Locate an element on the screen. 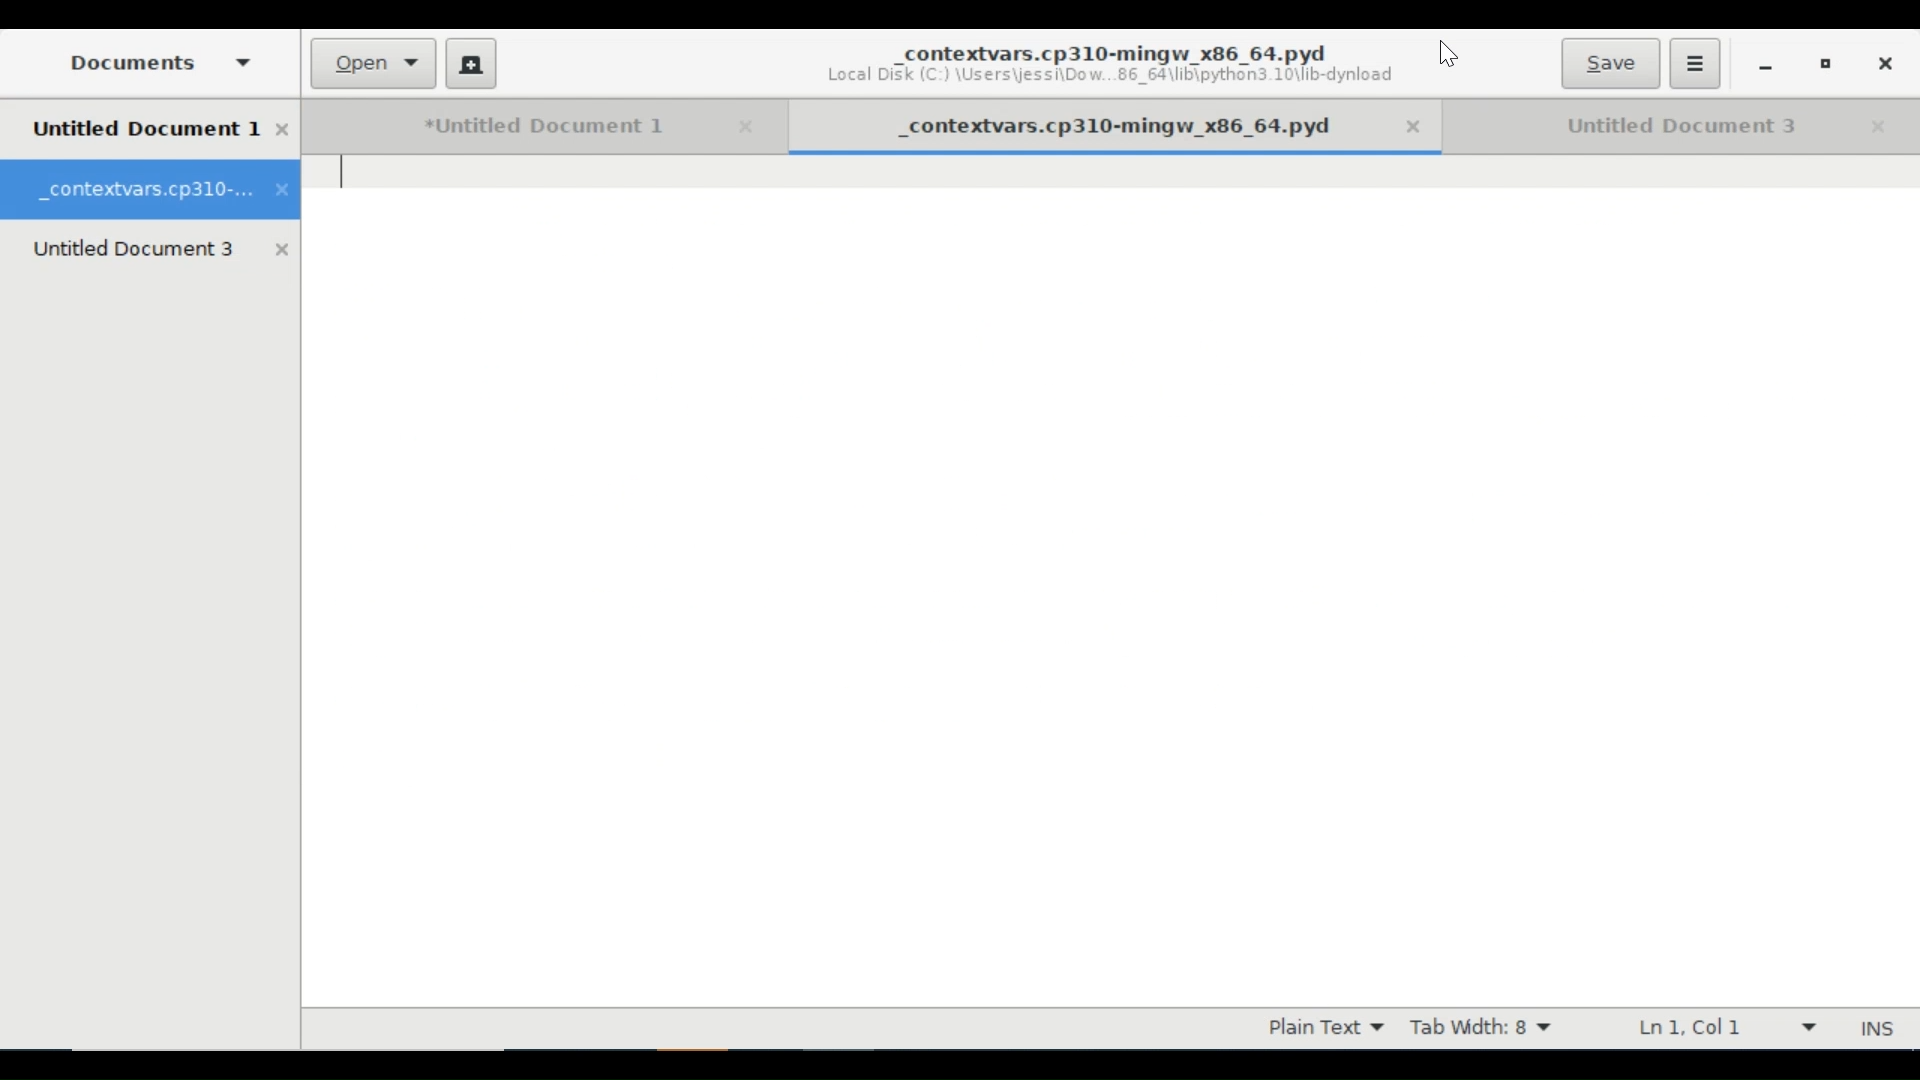  Untitled Document 3 tab is located at coordinates (162, 248).